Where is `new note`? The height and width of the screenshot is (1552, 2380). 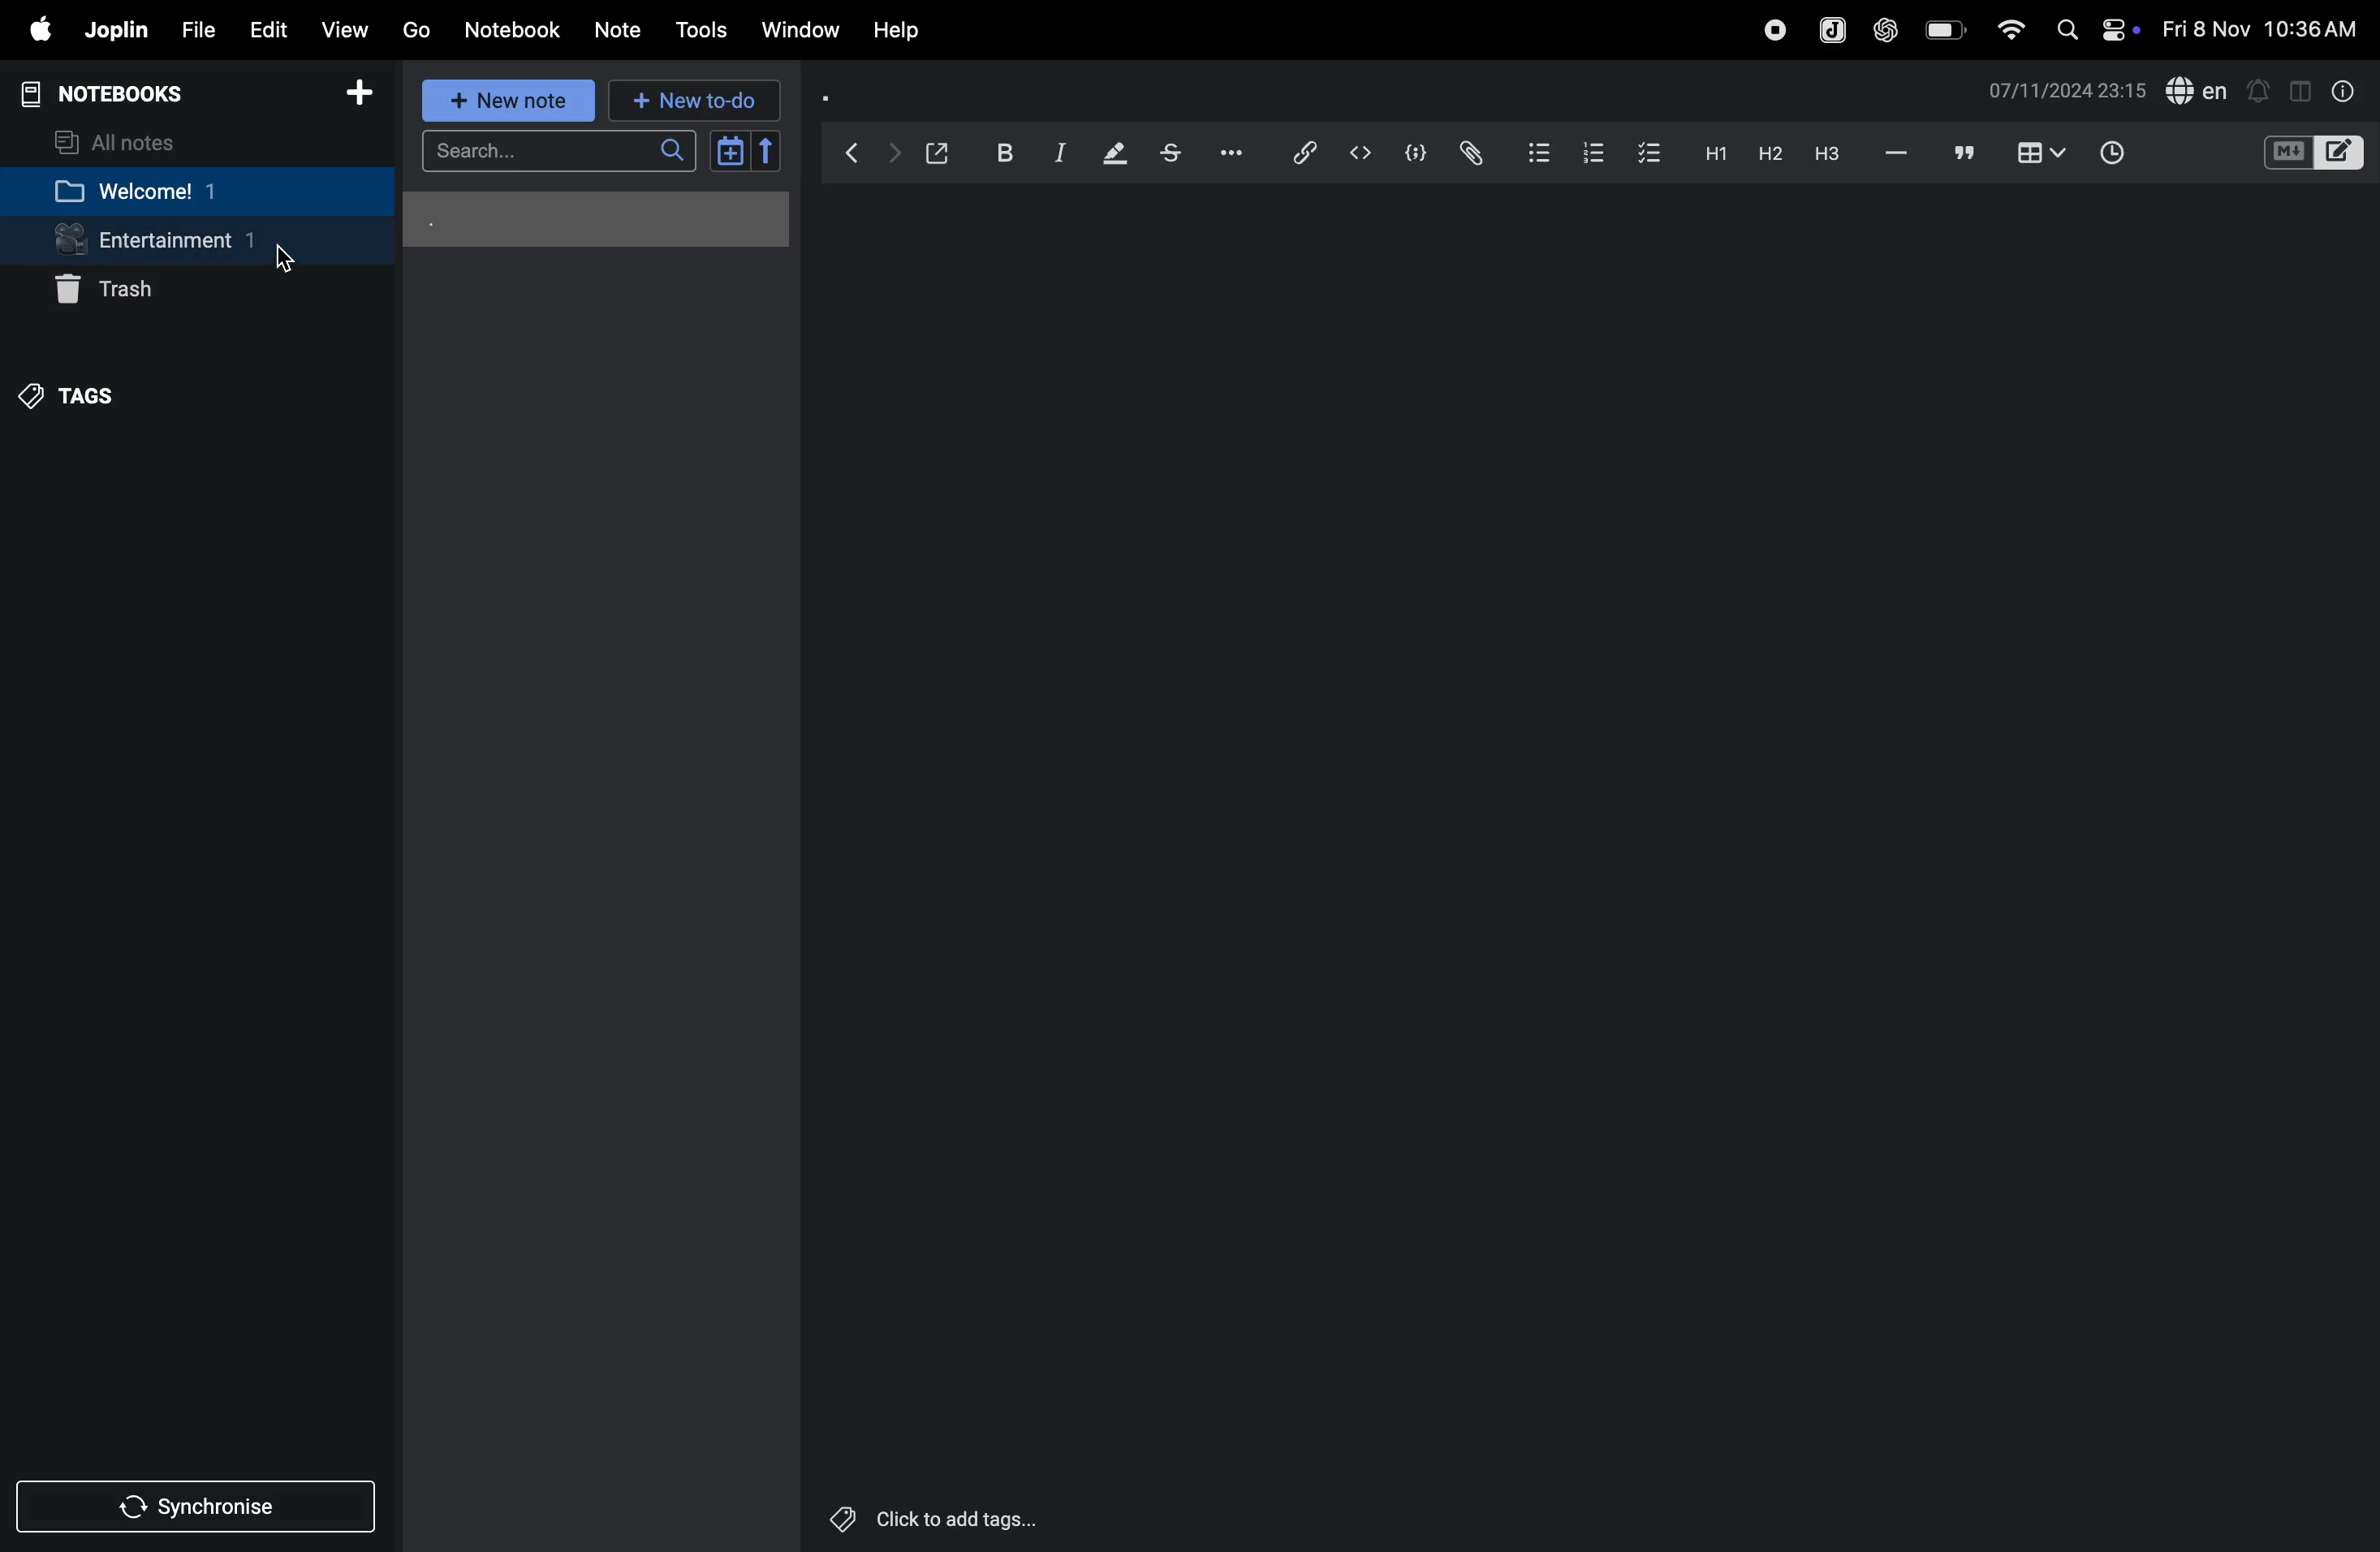
new note is located at coordinates (503, 98).